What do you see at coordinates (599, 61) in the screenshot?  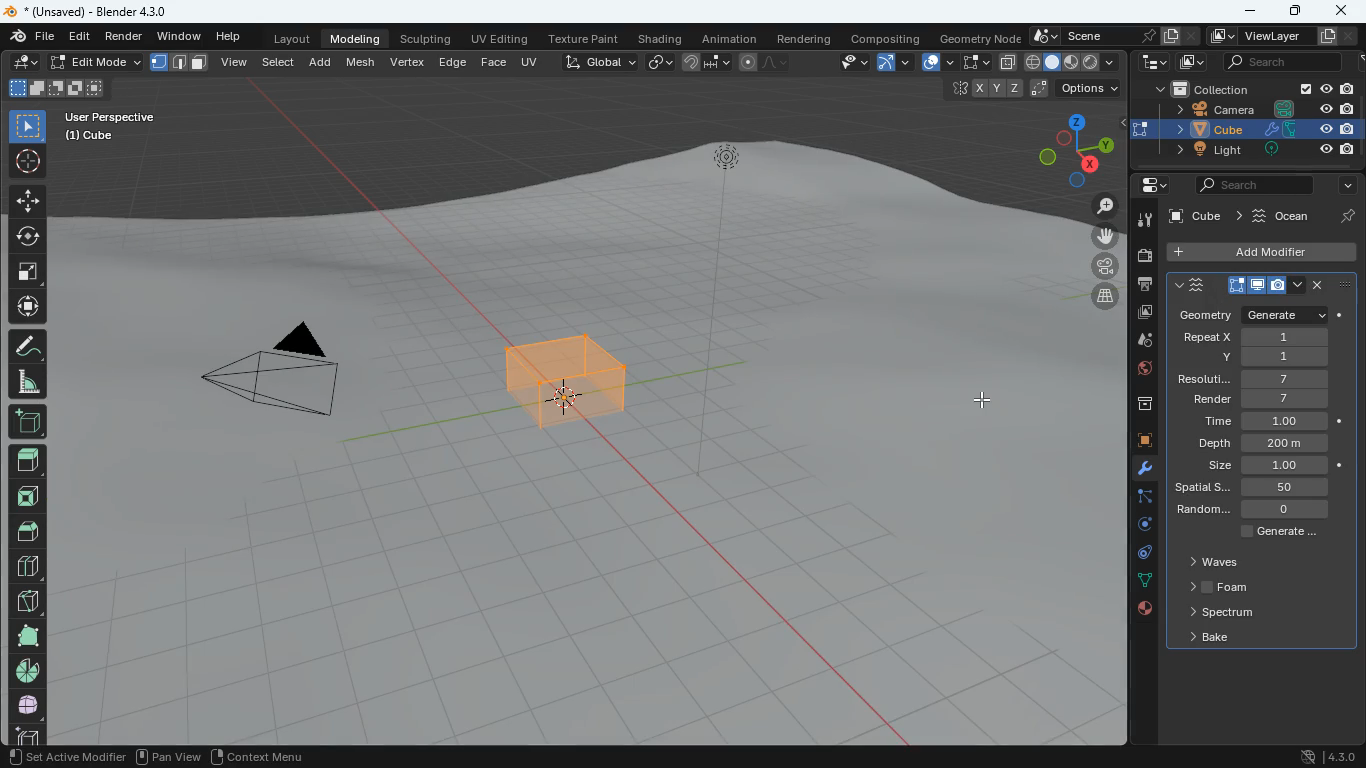 I see `global` at bounding box center [599, 61].